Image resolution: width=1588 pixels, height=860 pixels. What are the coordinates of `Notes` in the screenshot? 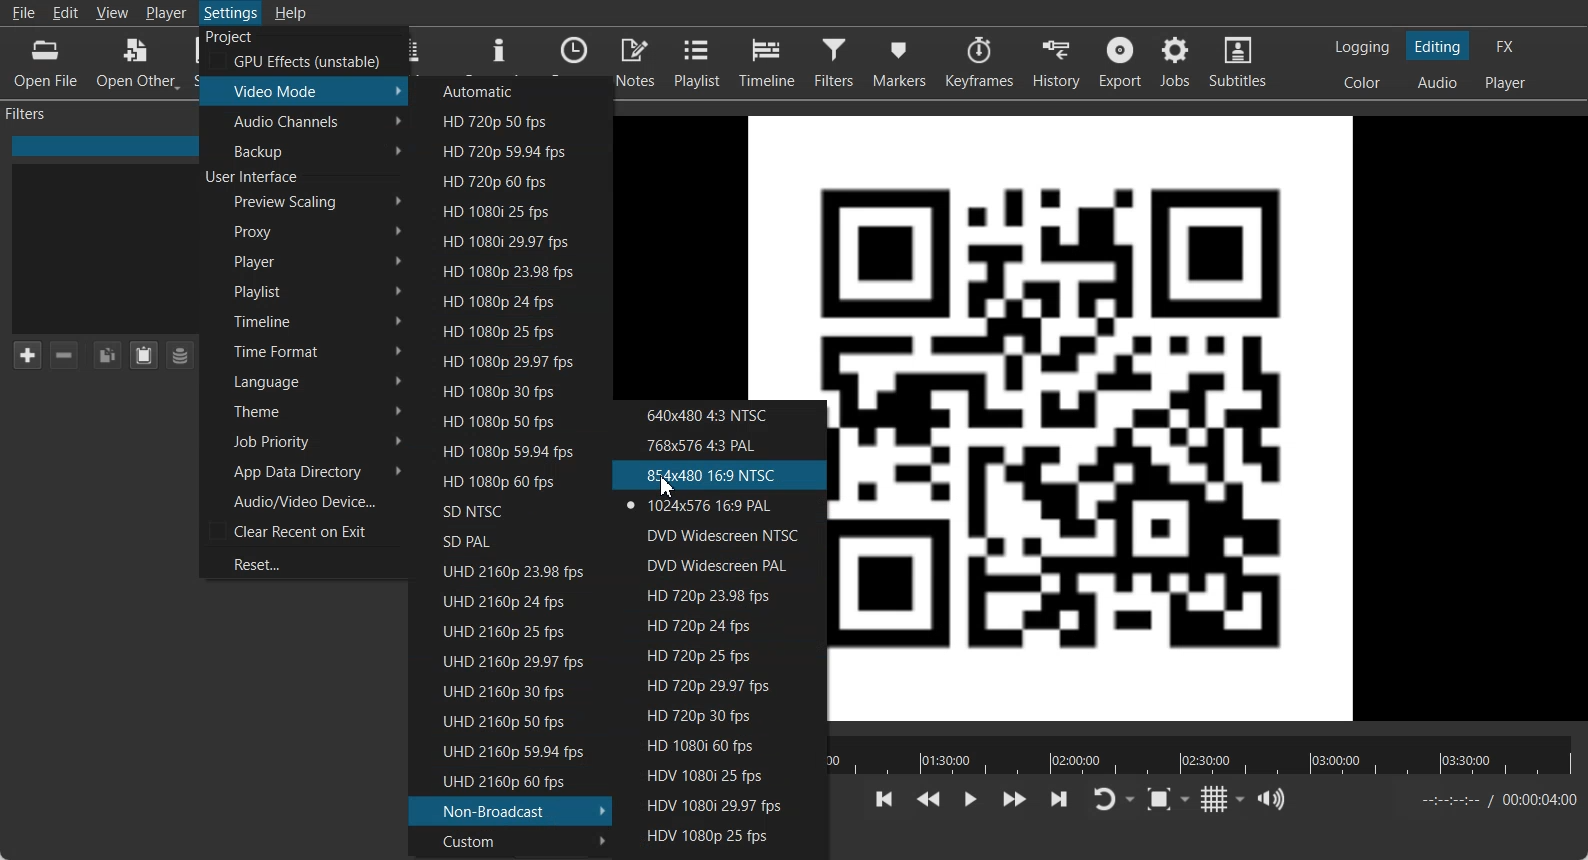 It's located at (636, 61).